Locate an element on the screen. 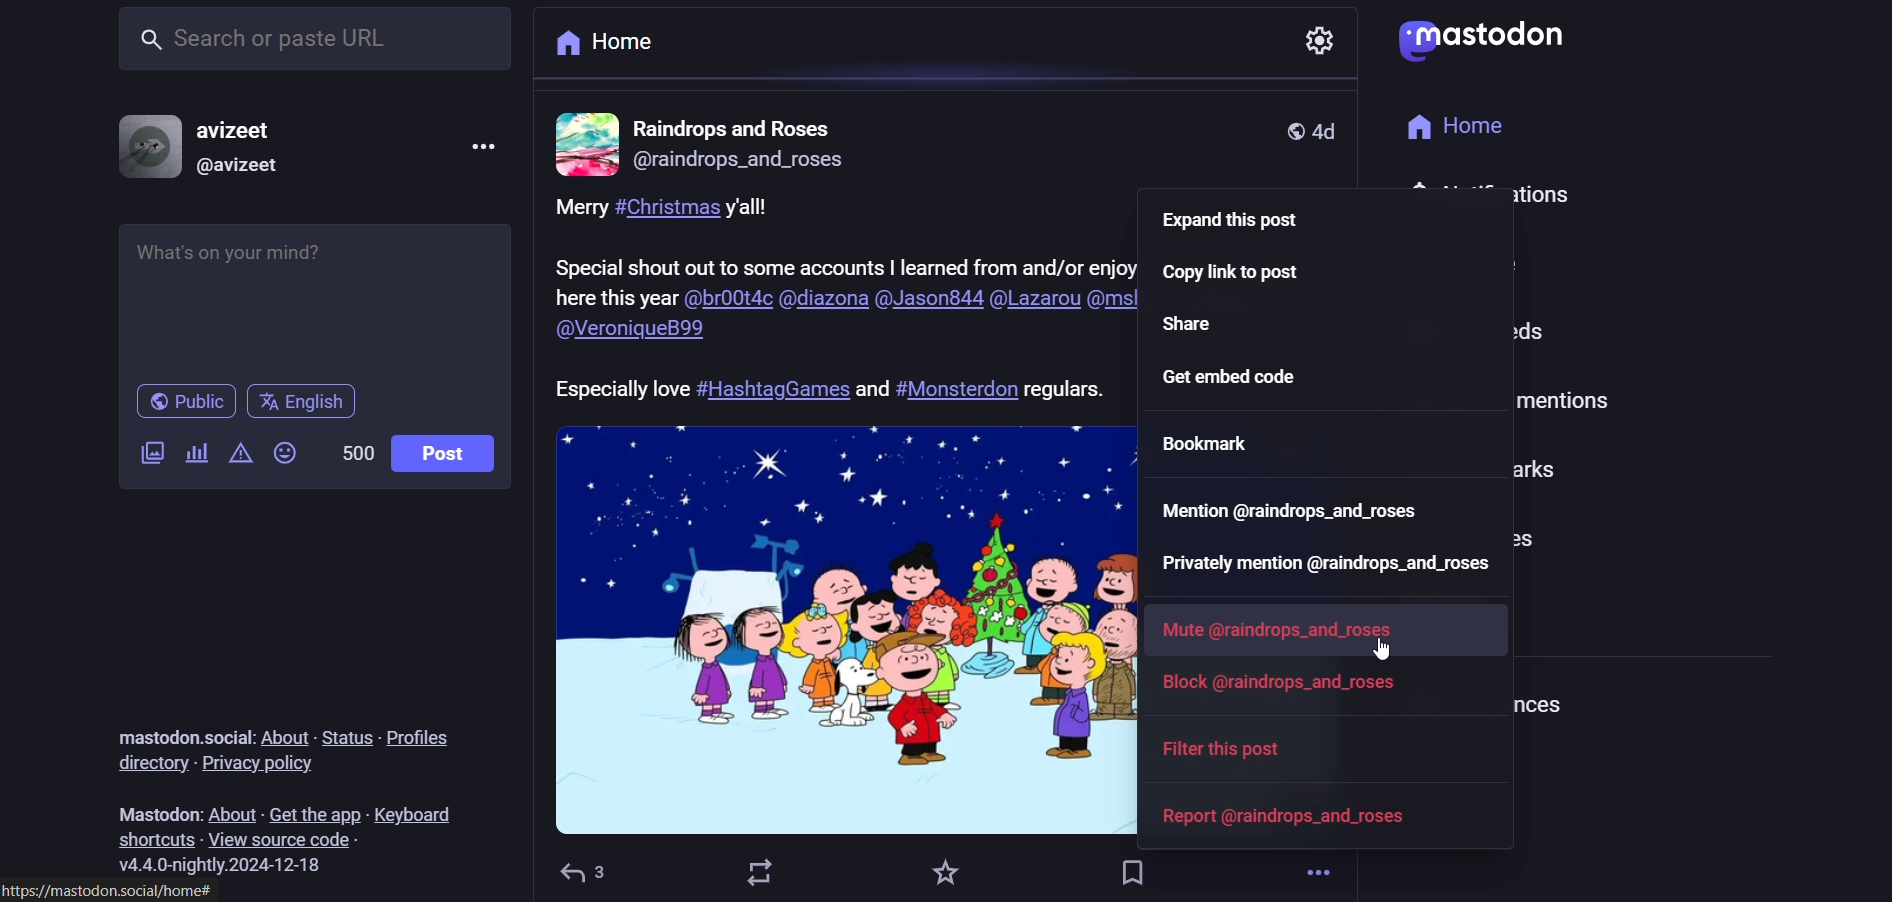 The height and width of the screenshot is (902, 1892). @username is located at coordinates (235, 167).